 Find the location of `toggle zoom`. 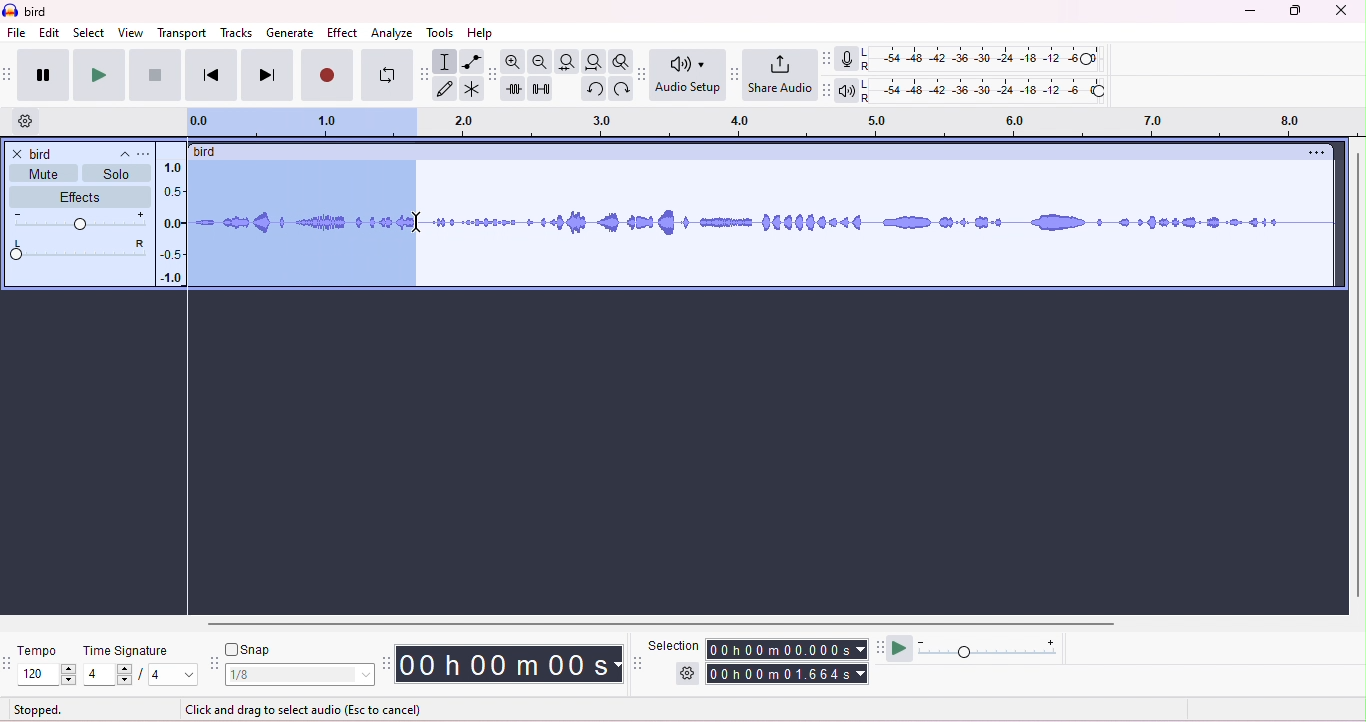

toggle zoom is located at coordinates (621, 61).